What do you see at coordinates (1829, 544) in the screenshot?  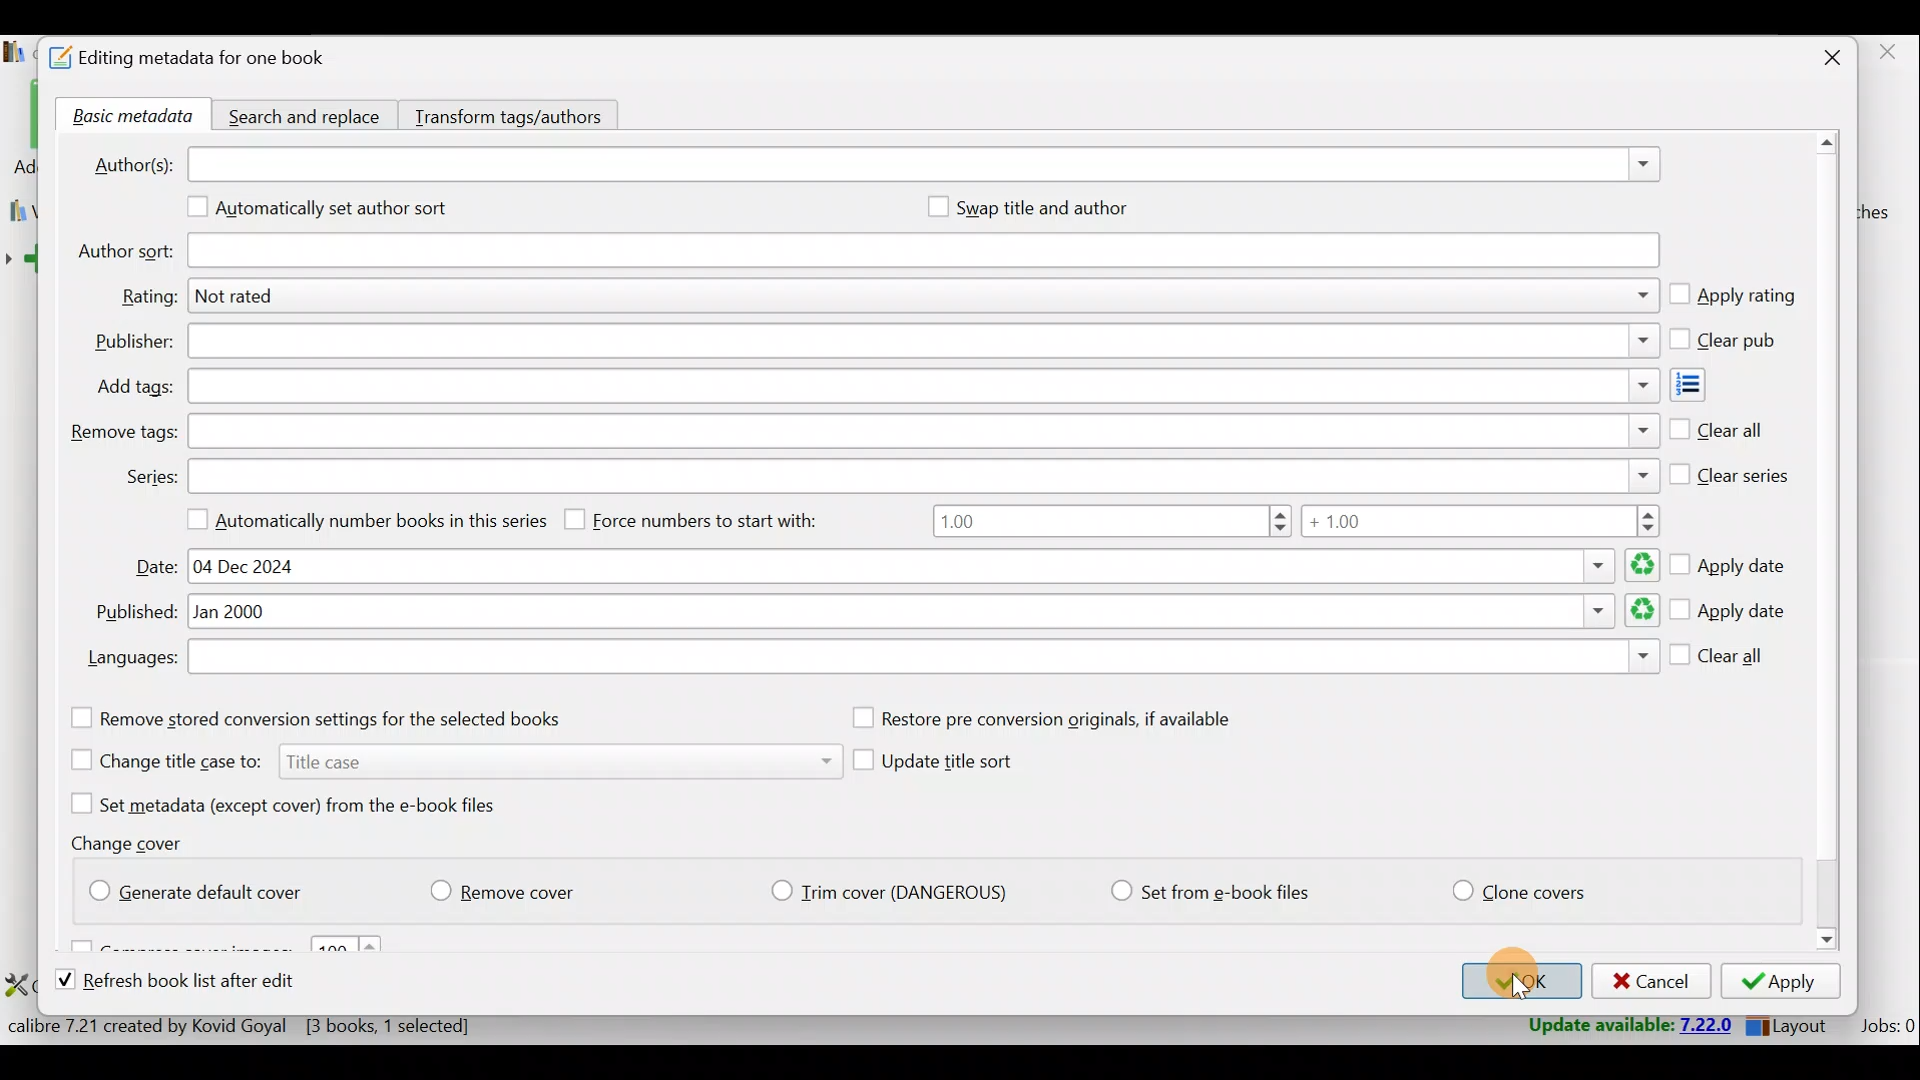 I see `Scroll bar` at bounding box center [1829, 544].